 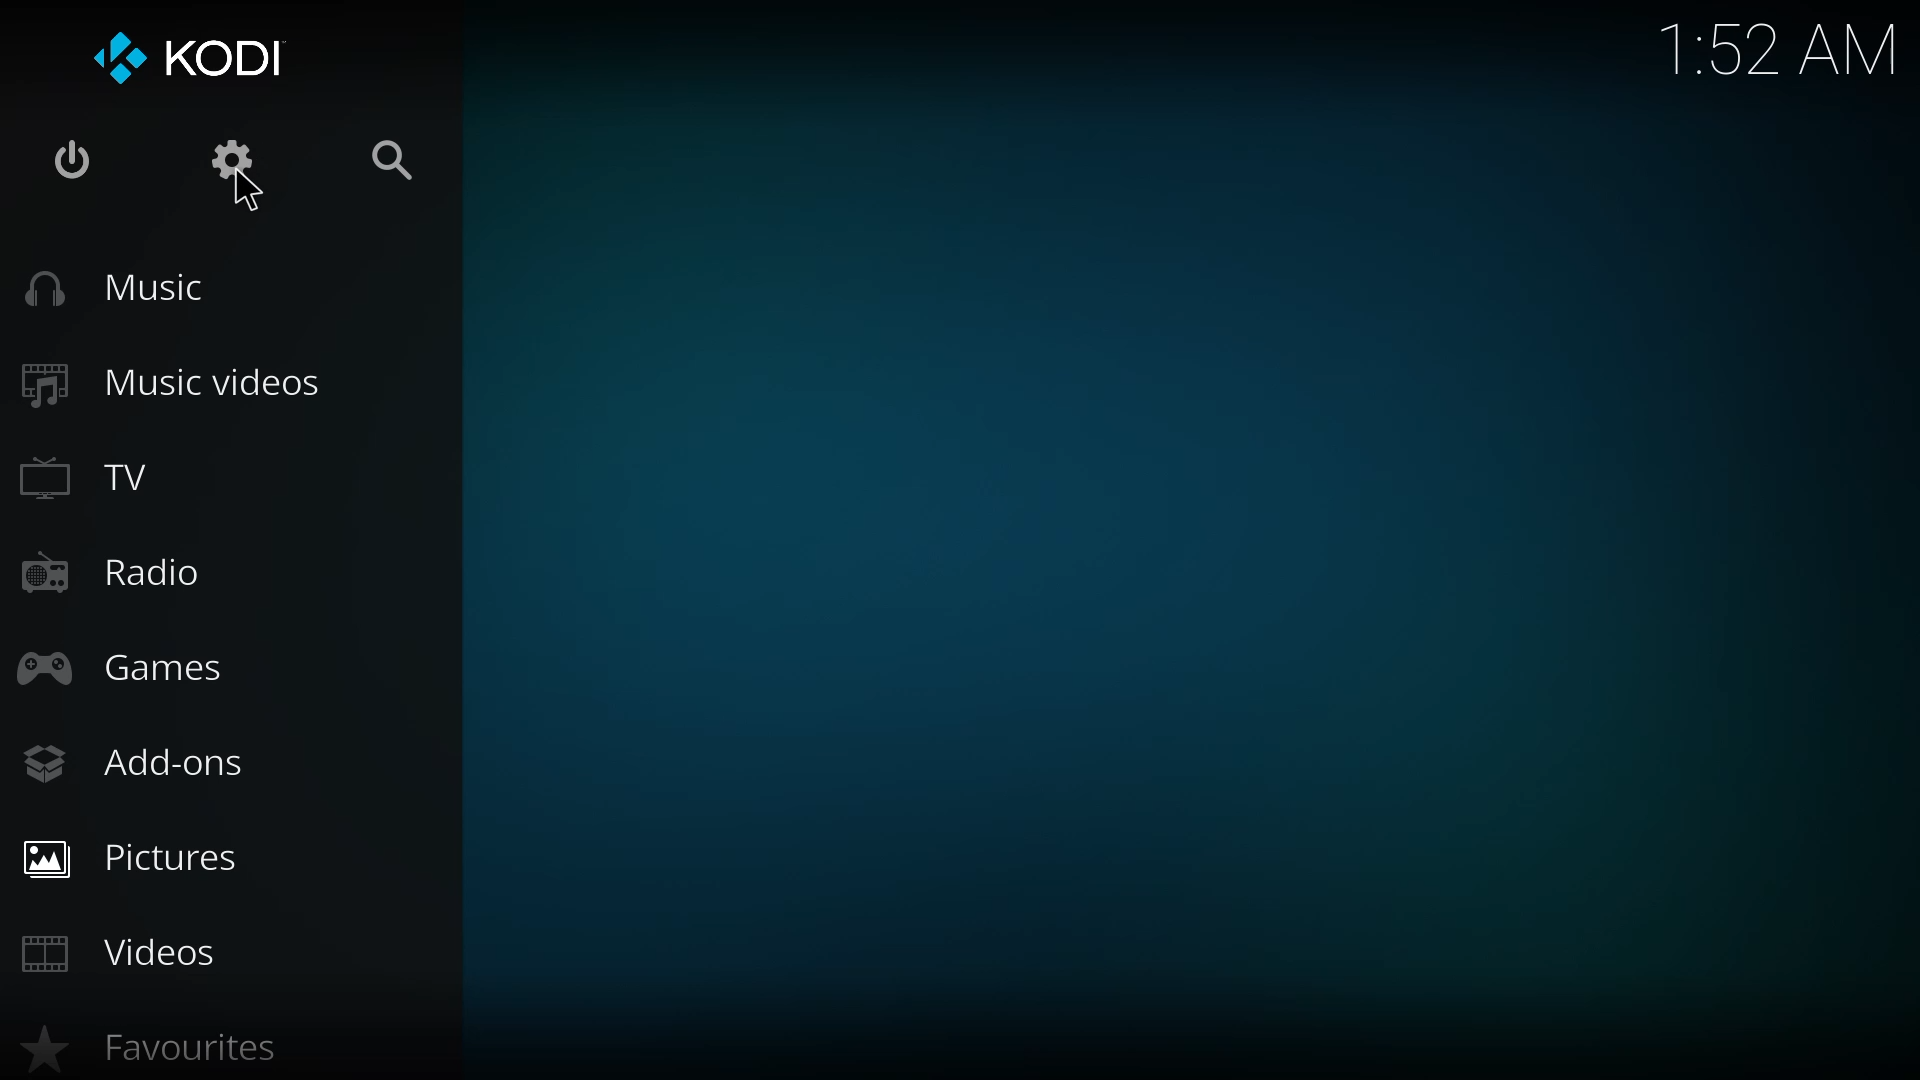 I want to click on music, so click(x=116, y=287).